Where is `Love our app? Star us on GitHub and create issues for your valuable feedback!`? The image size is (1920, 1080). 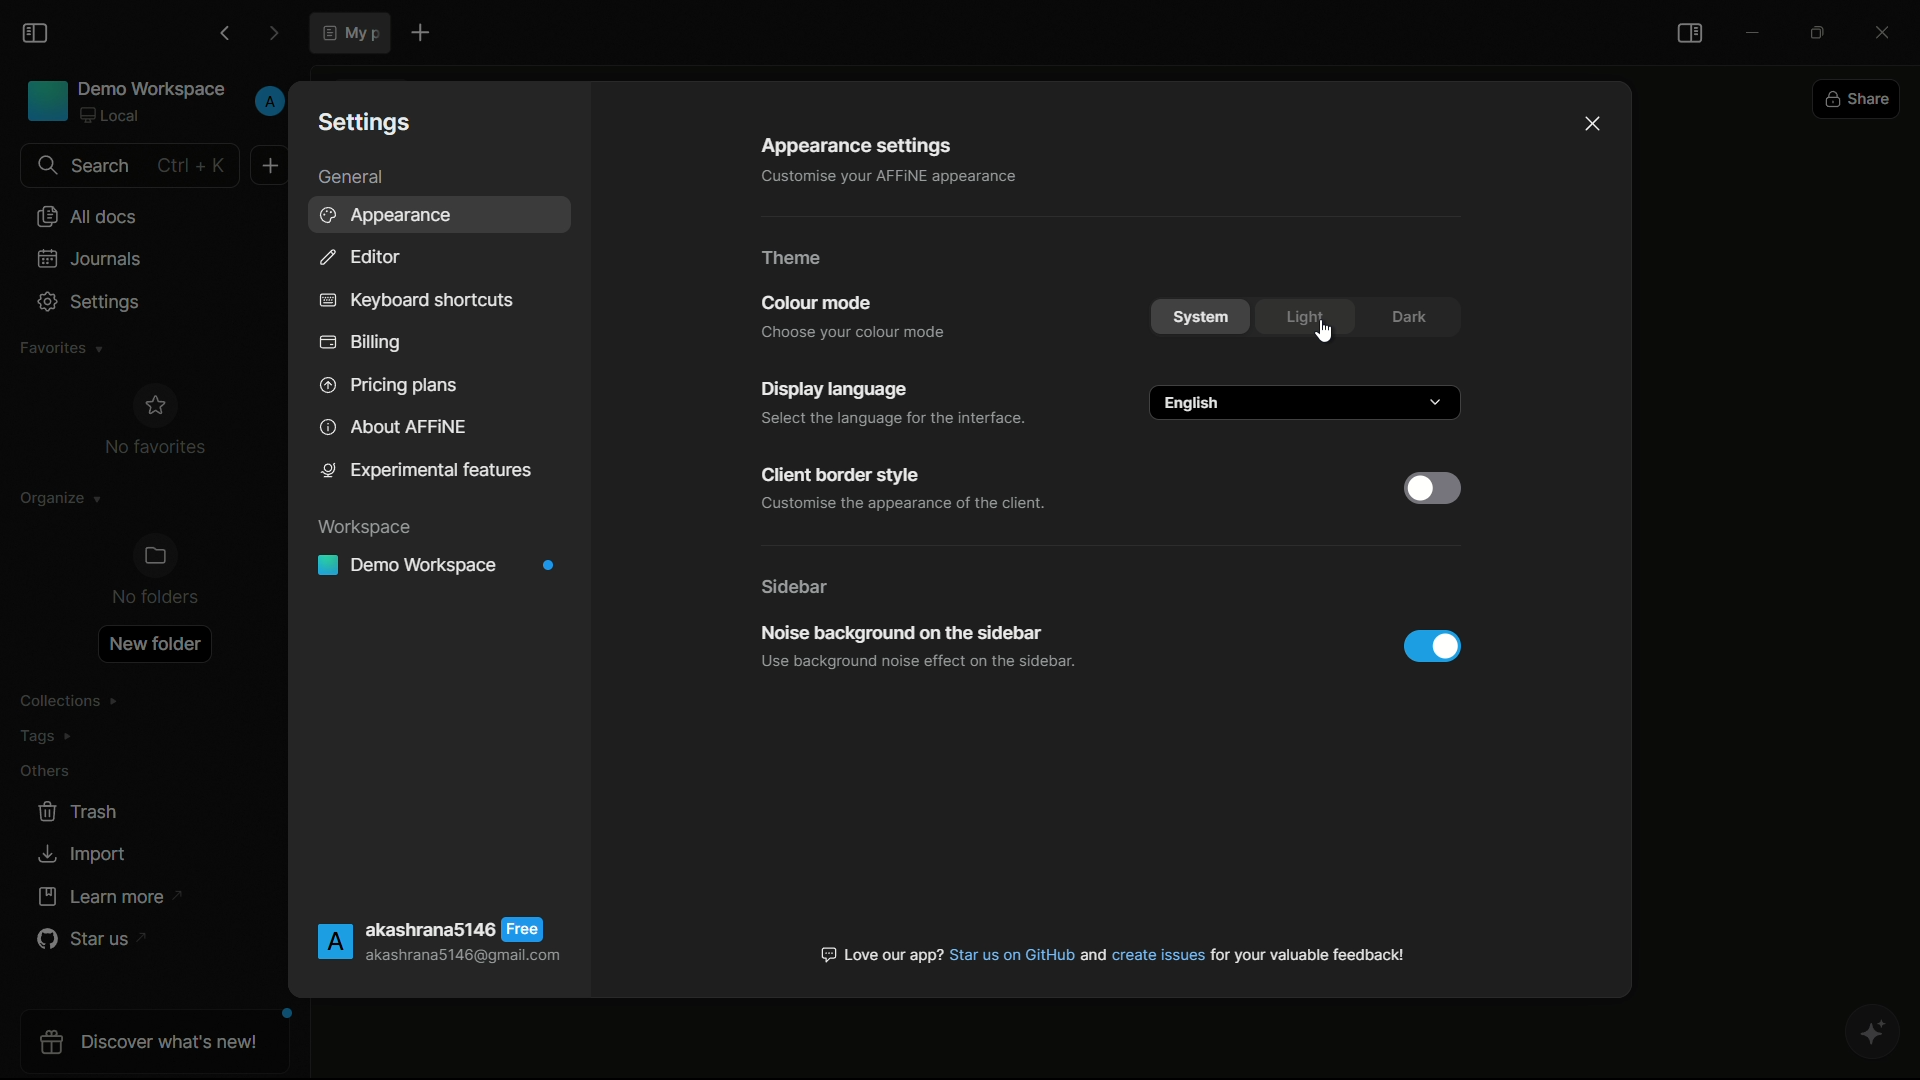 Love our app? Star us on GitHub and create issues for your valuable feedback! is located at coordinates (1114, 954).